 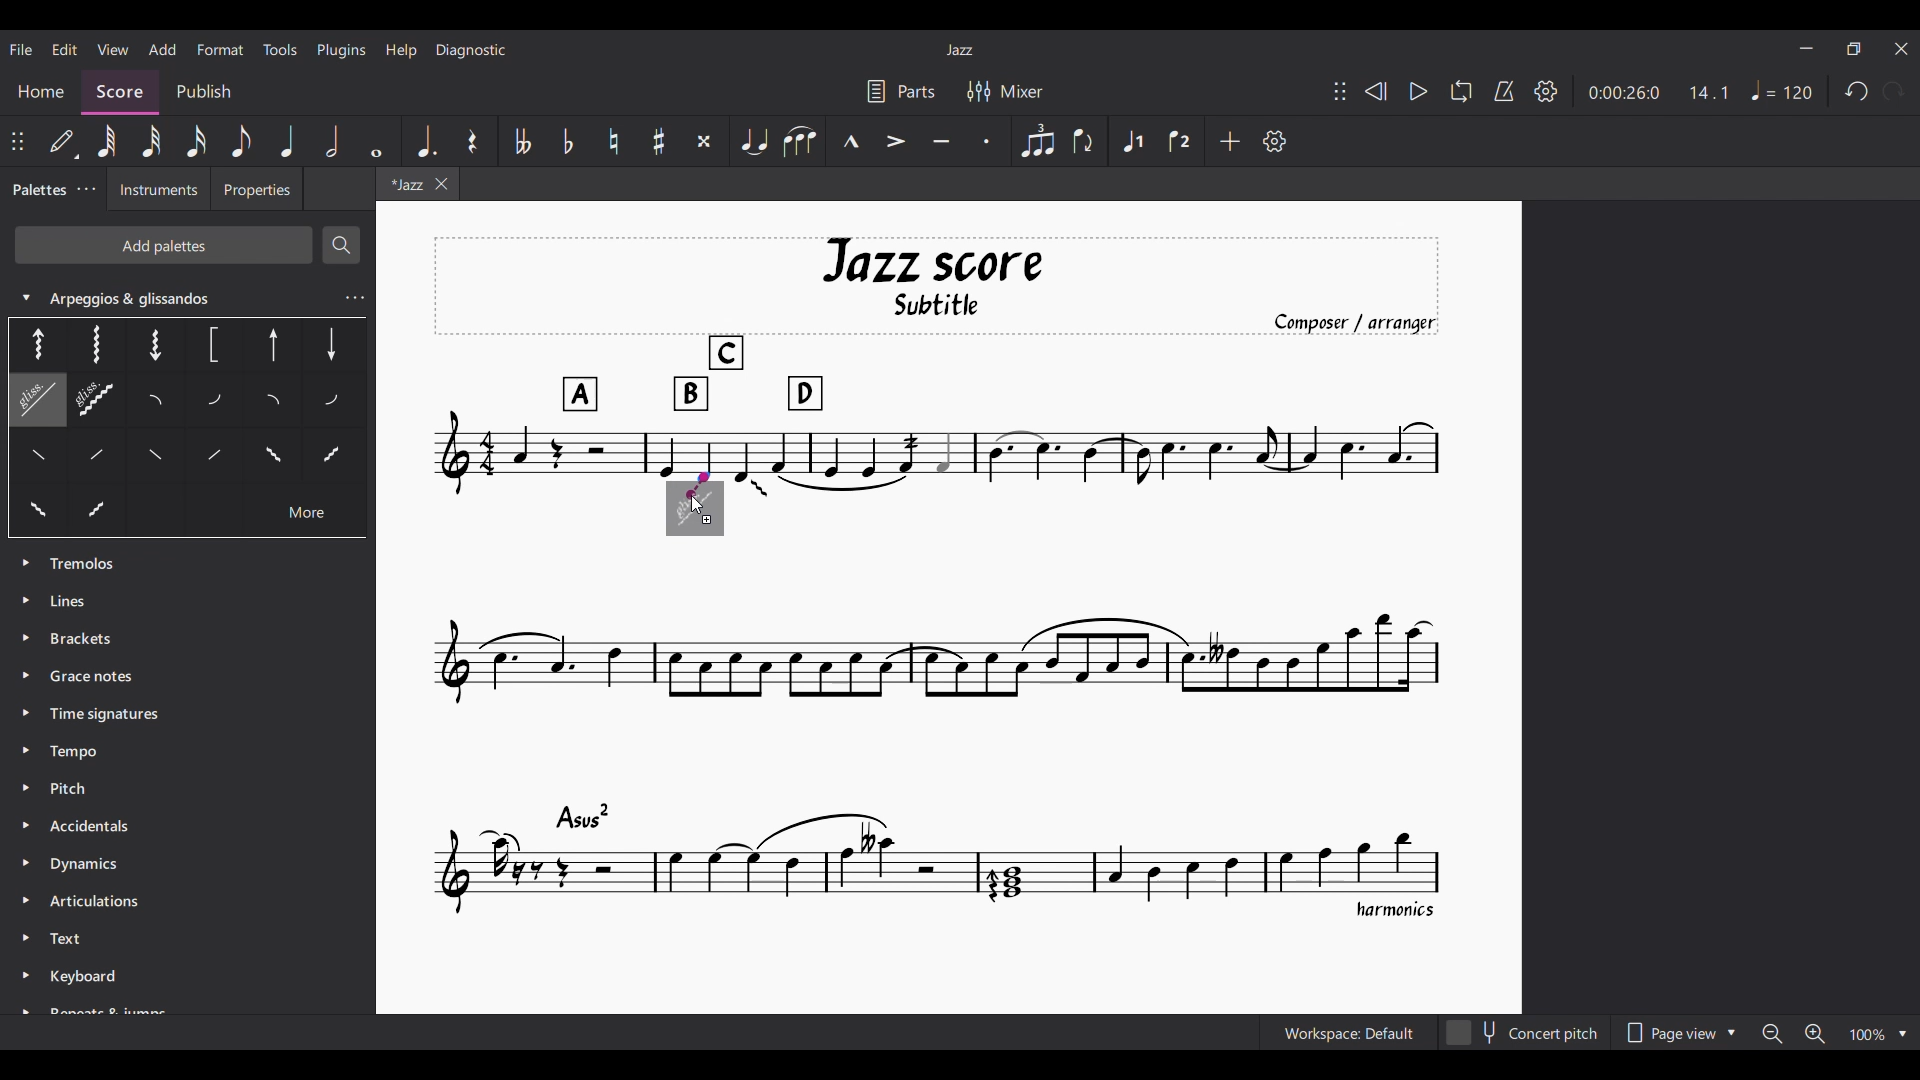 What do you see at coordinates (937, 579) in the screenshot?
I see `Current score` at bounding box center [937, 579].